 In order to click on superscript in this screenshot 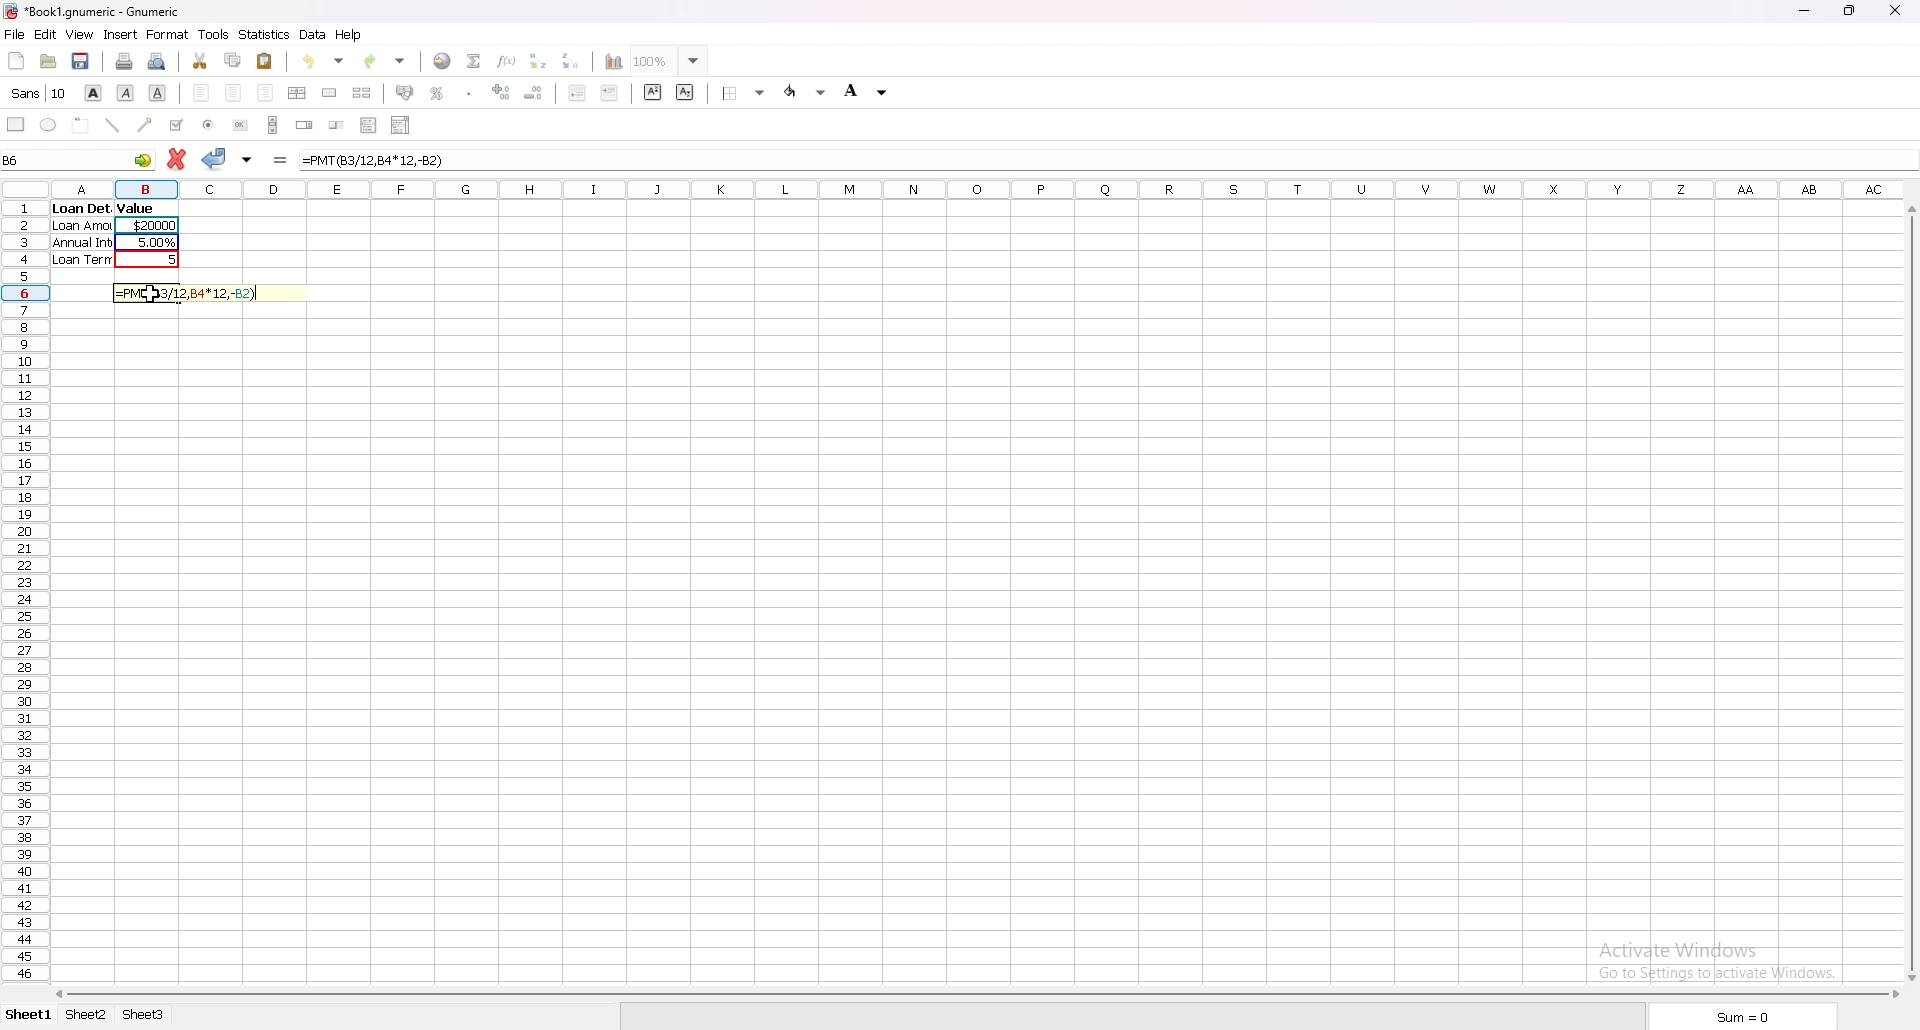, I will do `click(652, 92)`.